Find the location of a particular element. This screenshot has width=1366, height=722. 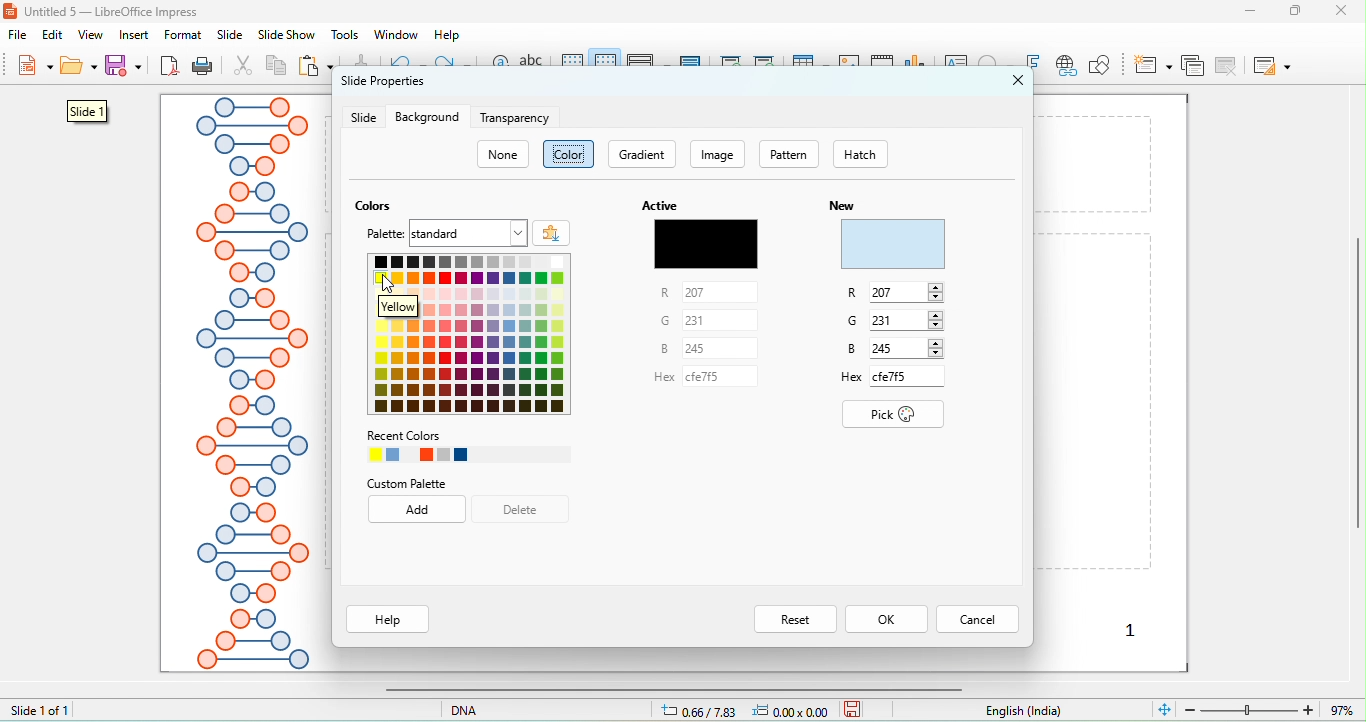

slide layout is located at coordinates (1271, 65).